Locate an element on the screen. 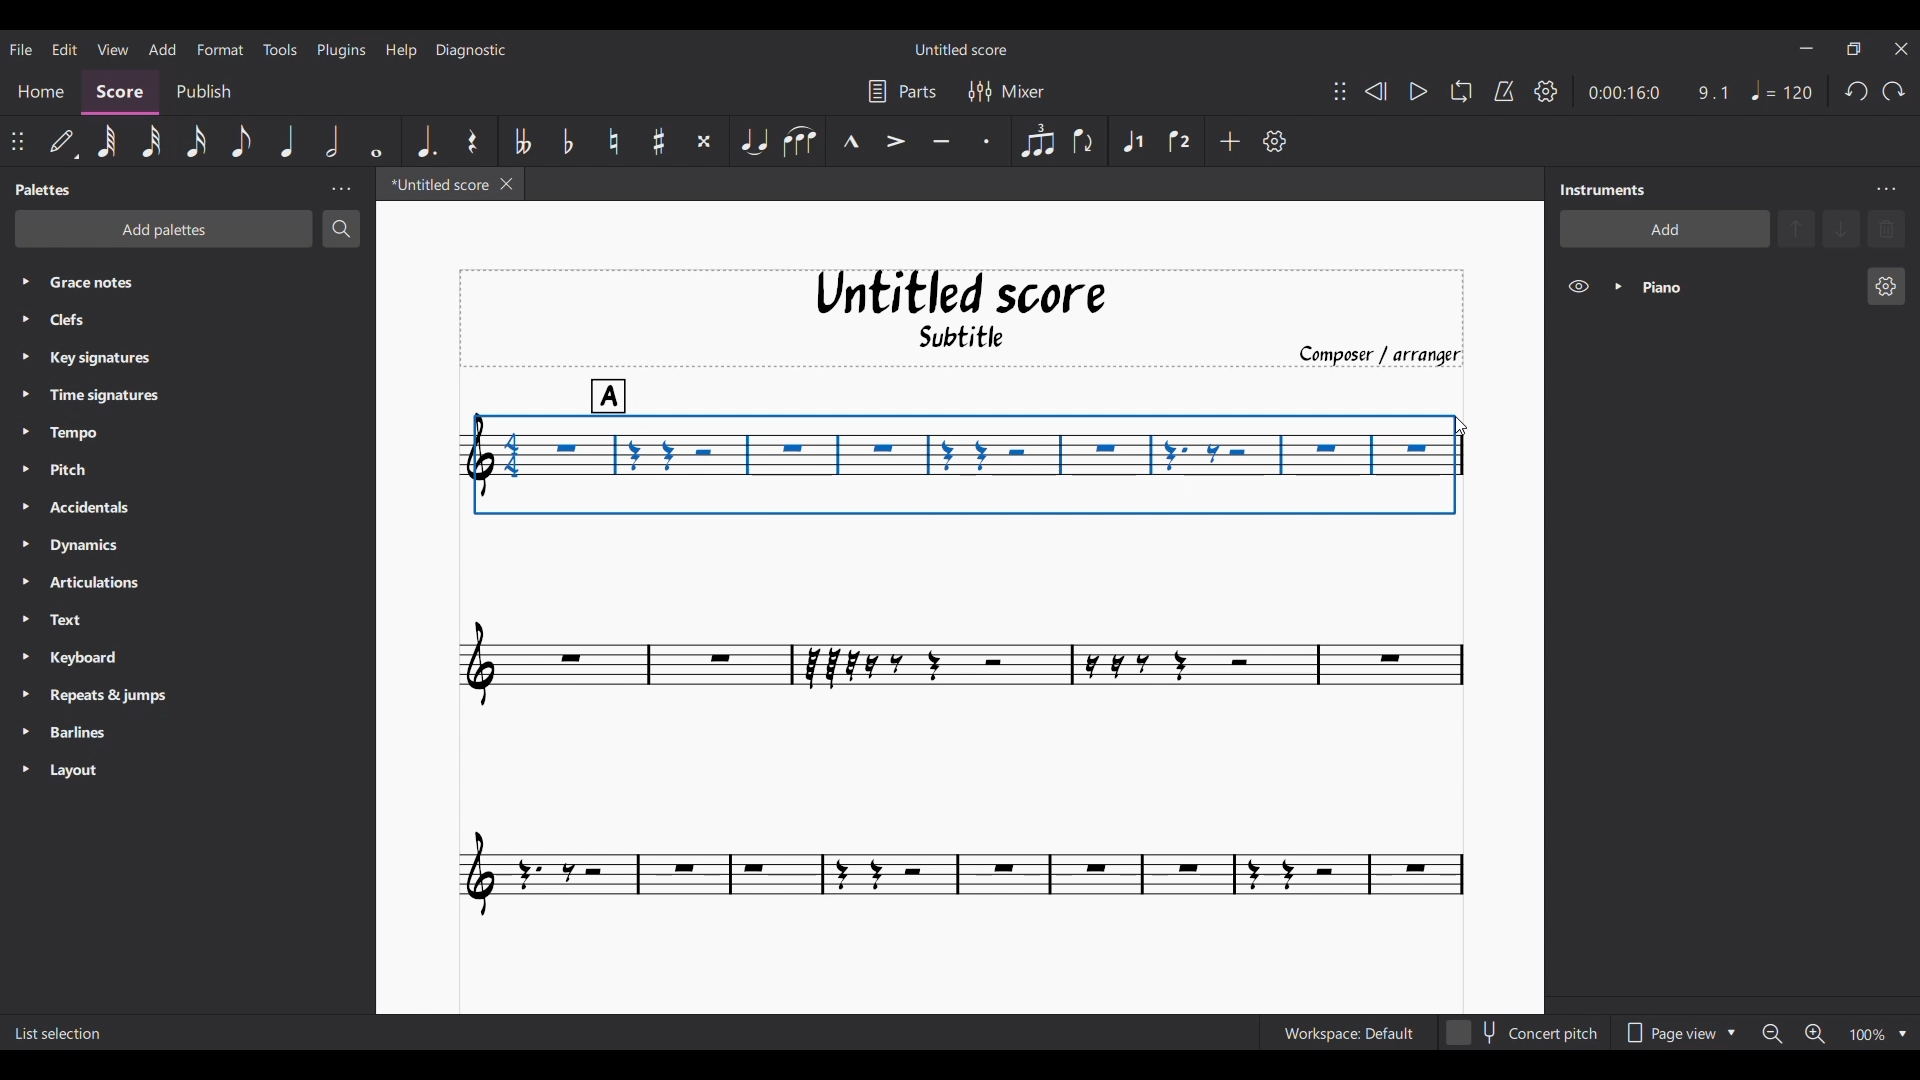  Playback settings is located at coordinates (1546, 90).